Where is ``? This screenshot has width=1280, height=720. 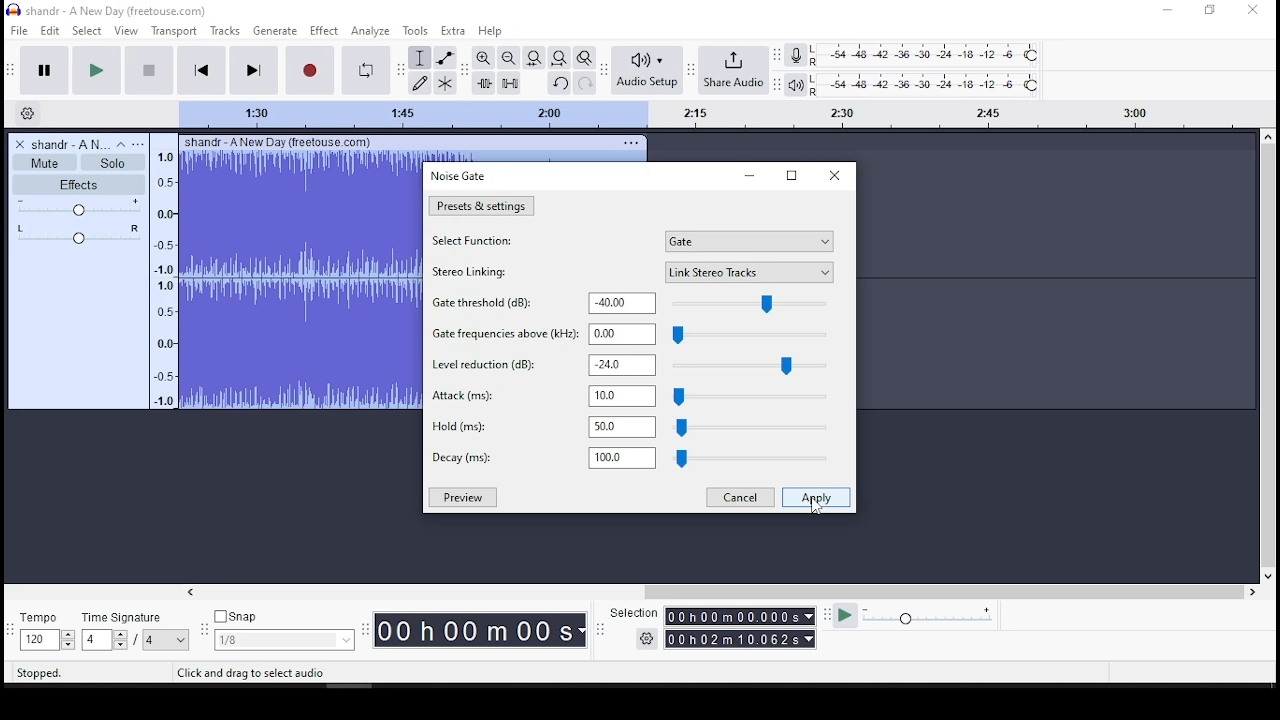
 is located at coordinates (44, 69).